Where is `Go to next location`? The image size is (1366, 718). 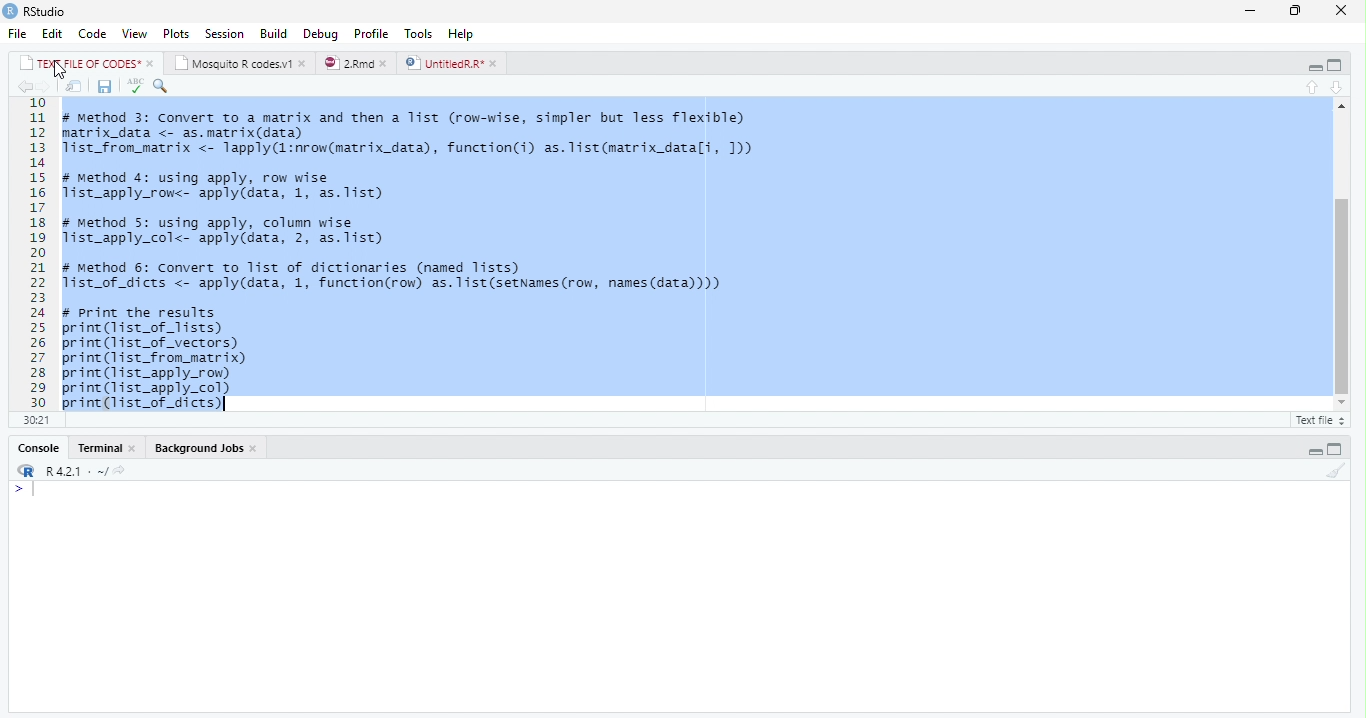 Go to next location is located at coordinates (44, 87).